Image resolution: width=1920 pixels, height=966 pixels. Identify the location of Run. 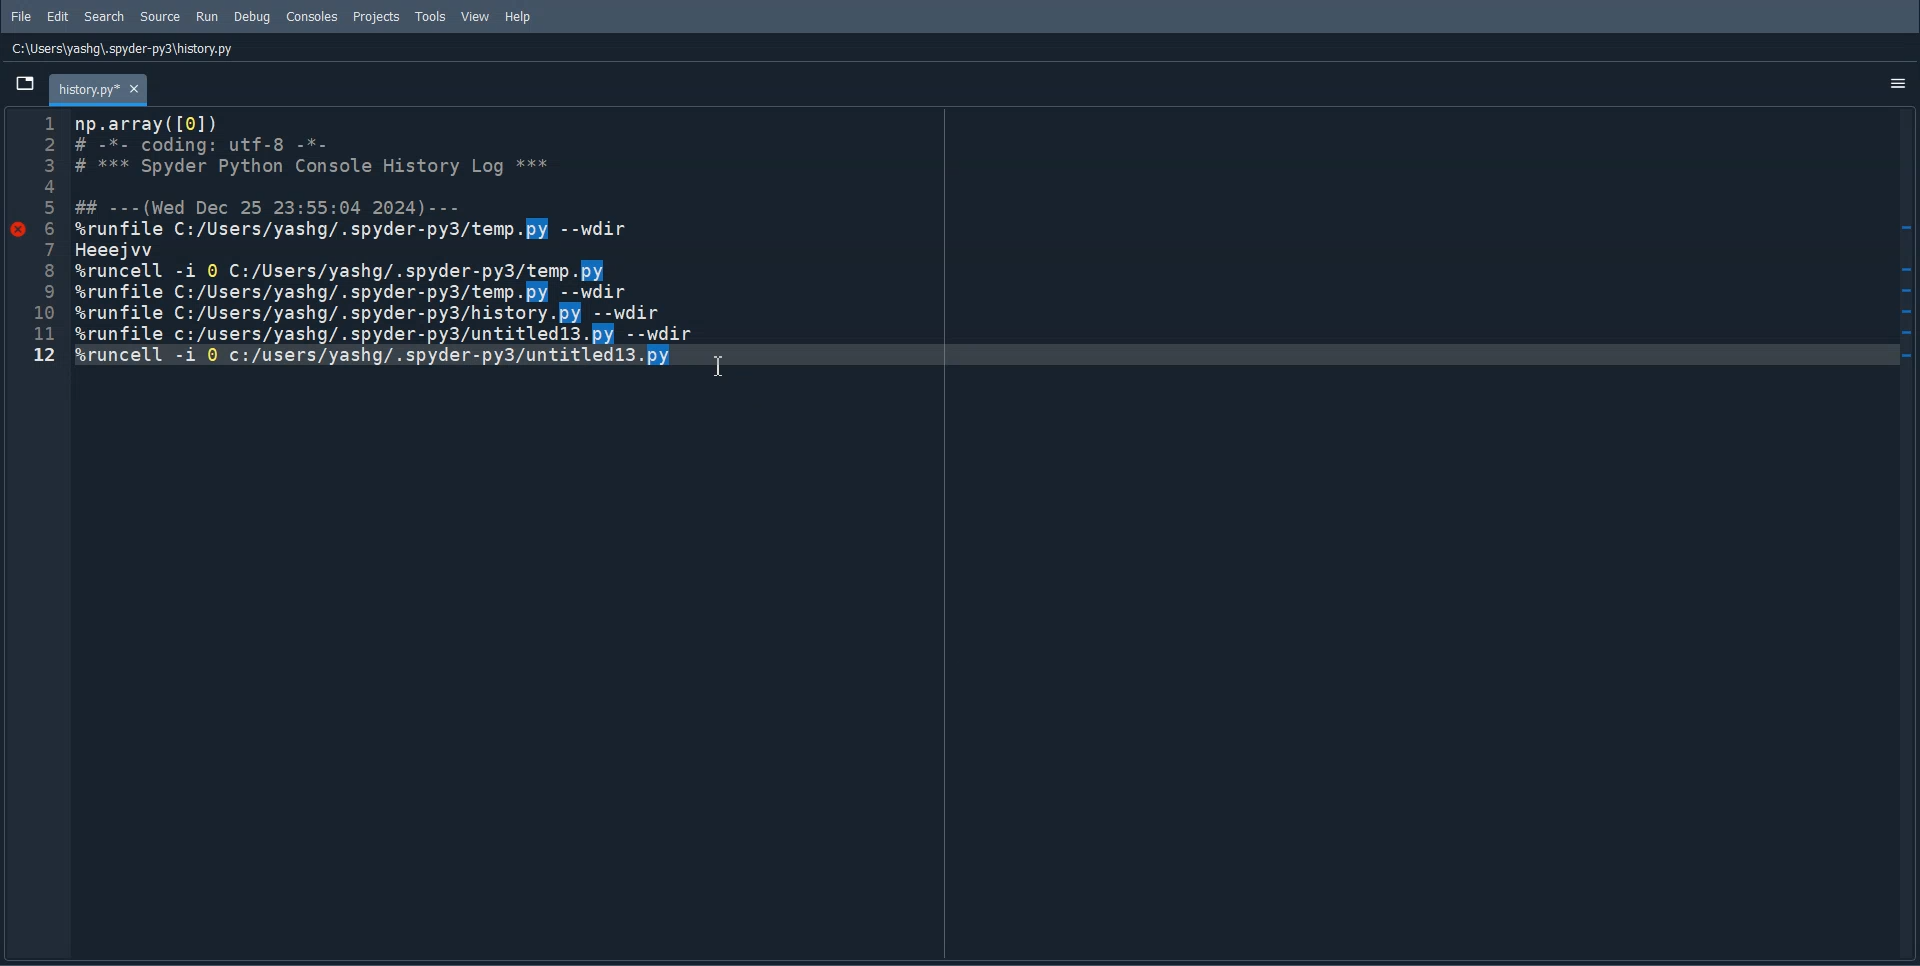
(207, 17).